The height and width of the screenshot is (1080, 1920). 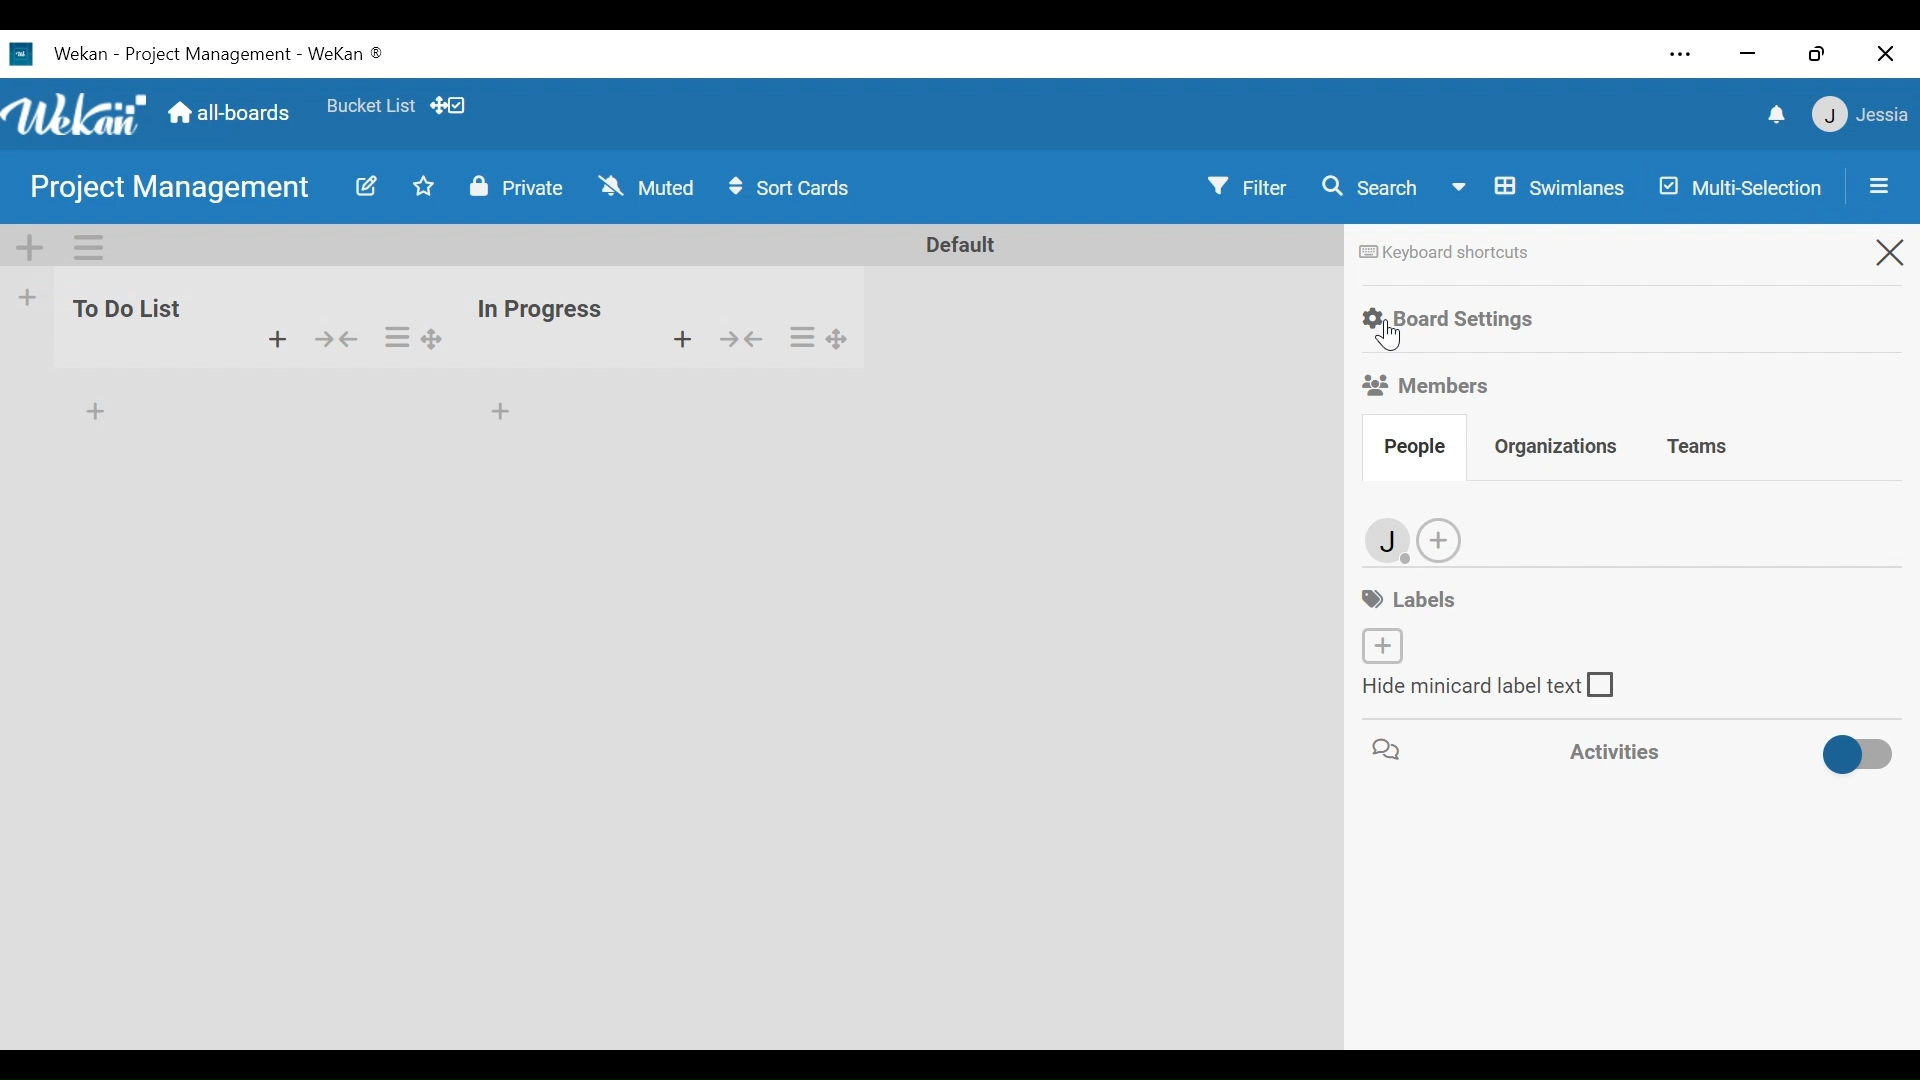 I want to click on People, so click(x=1408, y=447).